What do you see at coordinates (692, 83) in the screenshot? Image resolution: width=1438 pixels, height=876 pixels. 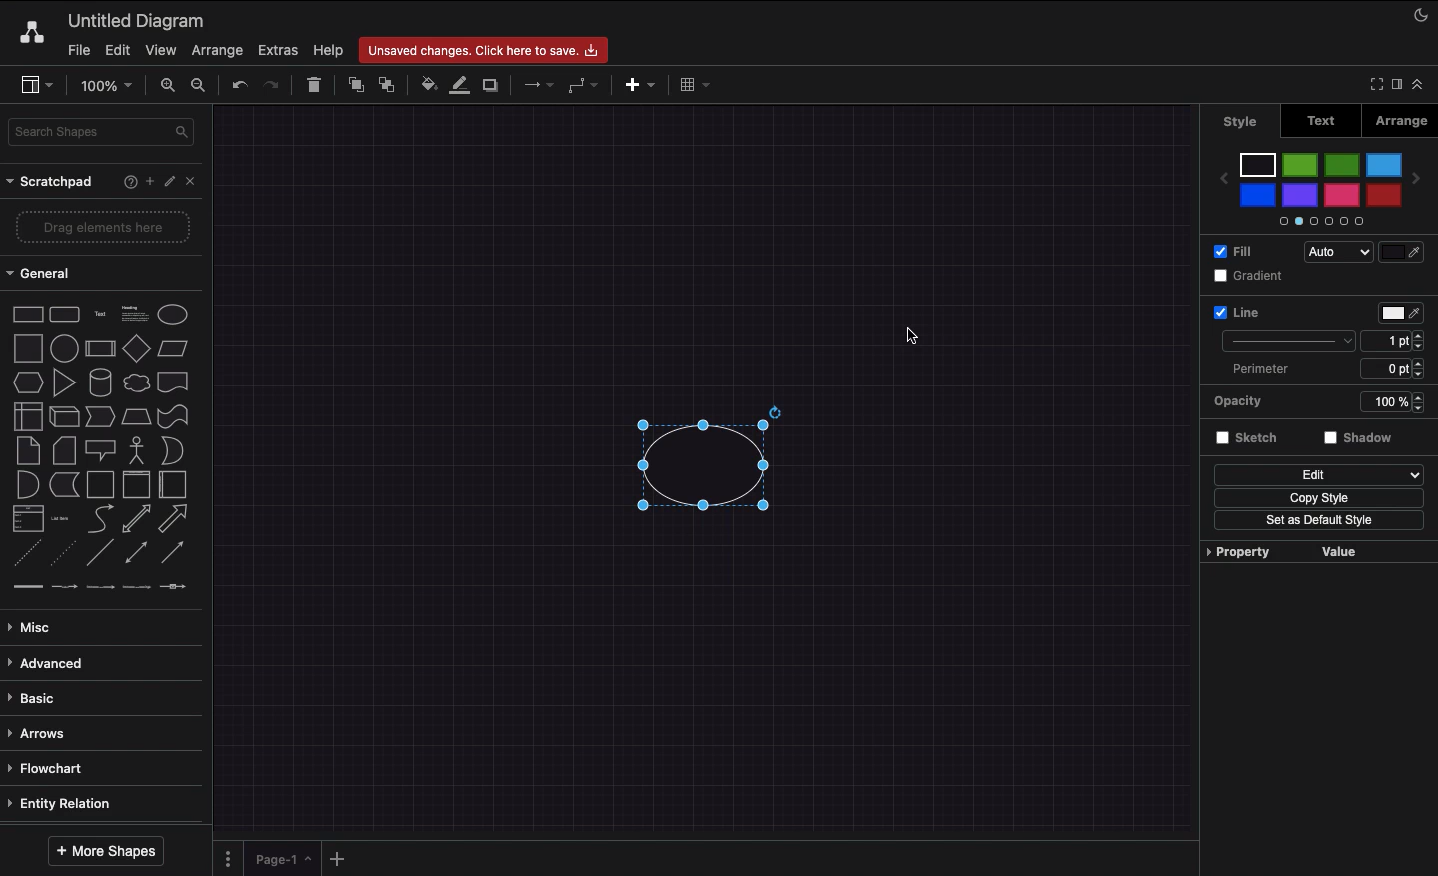 I see `Table` at bounding box center [692, 83].